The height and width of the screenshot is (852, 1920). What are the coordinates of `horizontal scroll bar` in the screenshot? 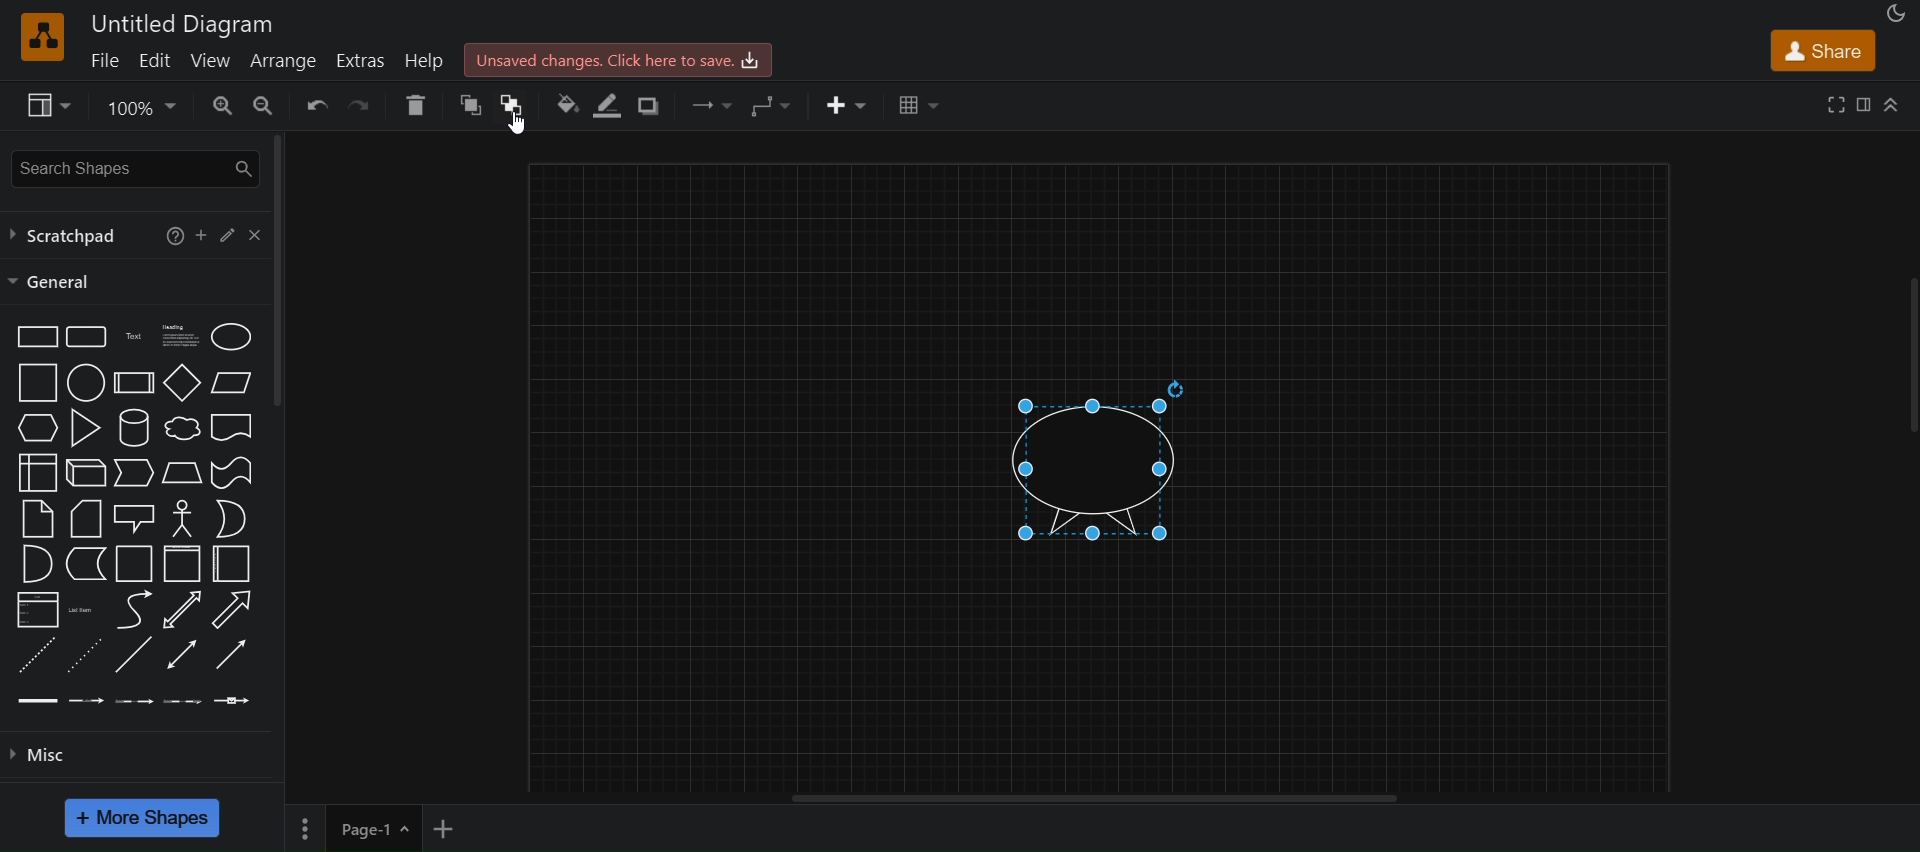 It's located at (1100, 802).